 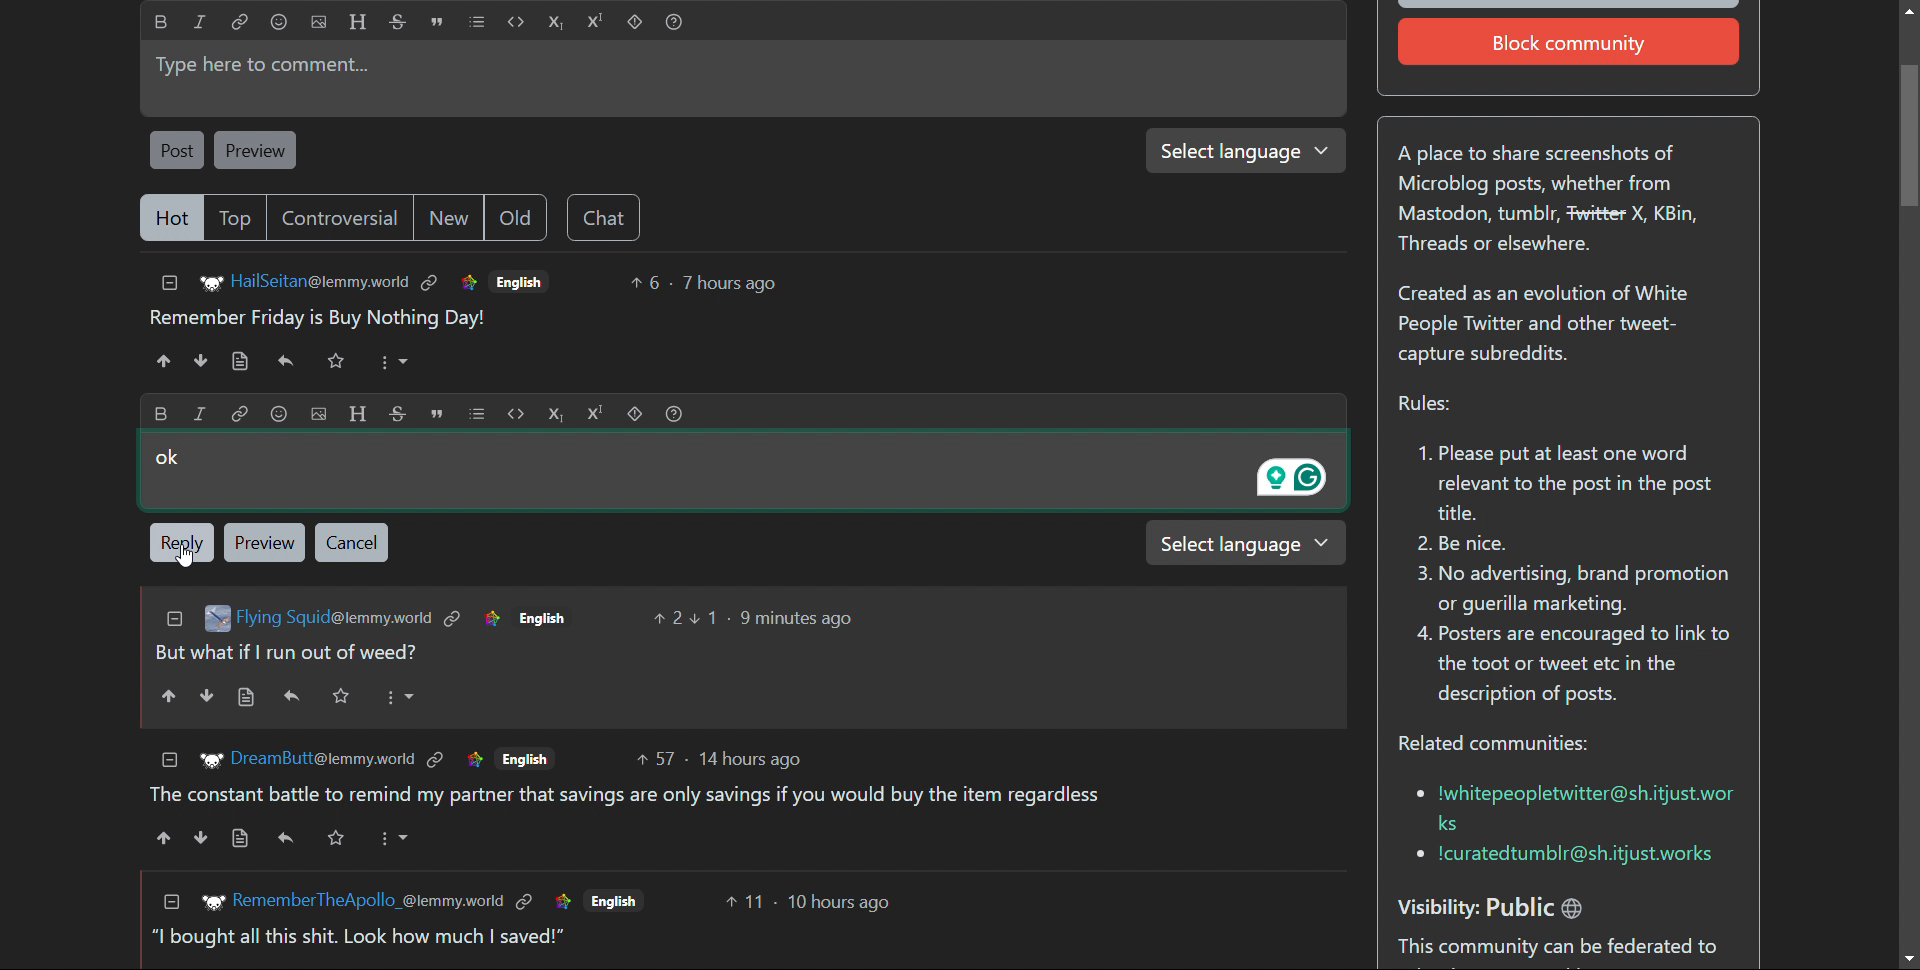 I want to click on reply, so click(x=291, y=694).